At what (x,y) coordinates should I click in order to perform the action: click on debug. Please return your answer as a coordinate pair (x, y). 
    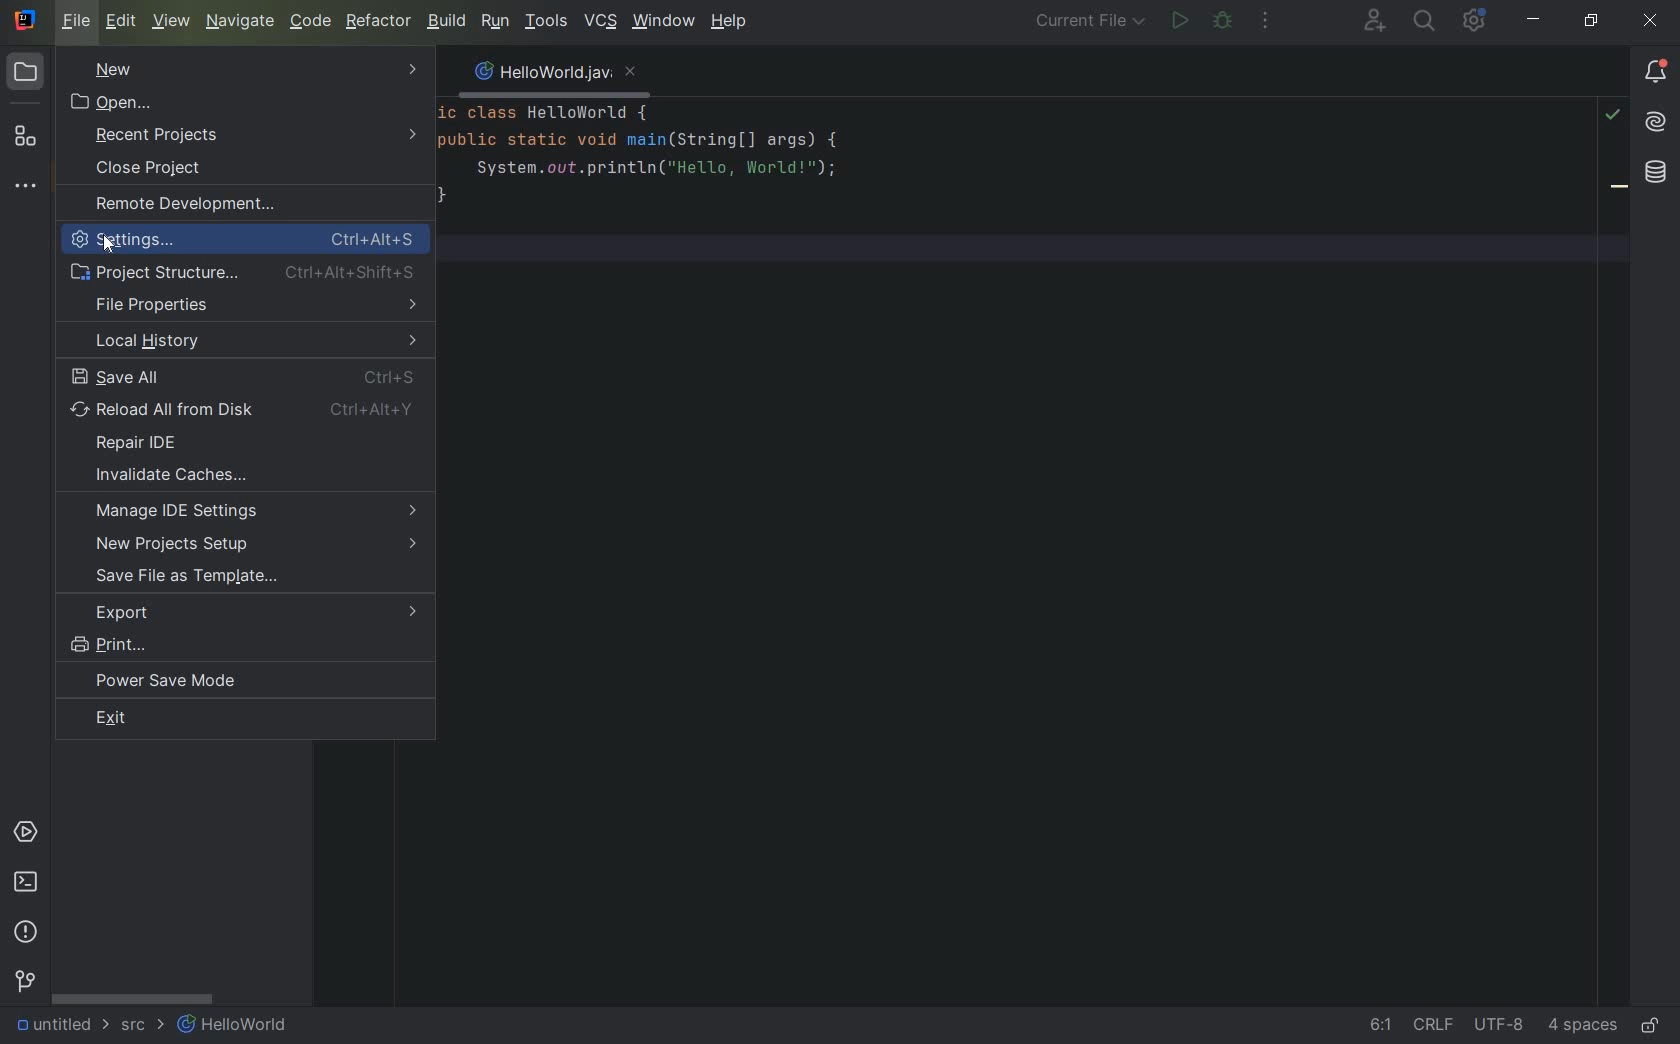
    Looking at the image, I should click on (1223, 21).